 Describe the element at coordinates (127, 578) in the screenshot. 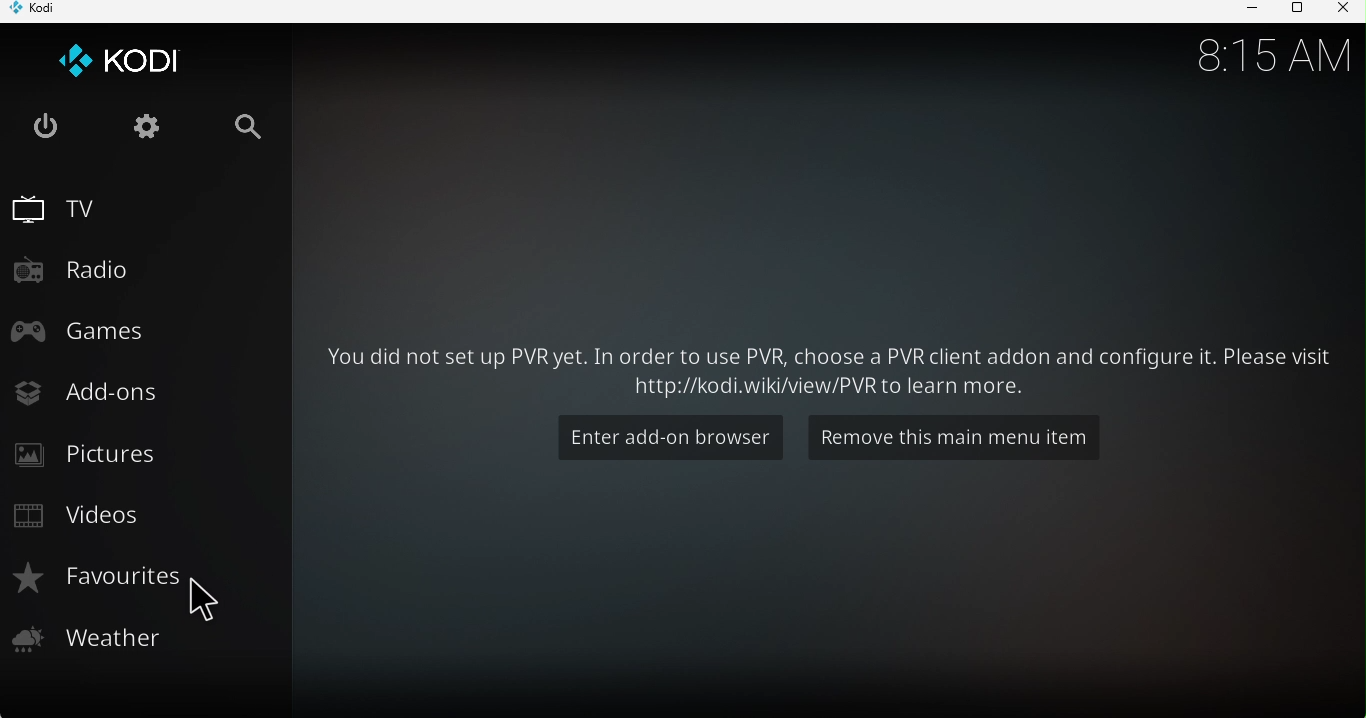

I see `Favourites` at that location.